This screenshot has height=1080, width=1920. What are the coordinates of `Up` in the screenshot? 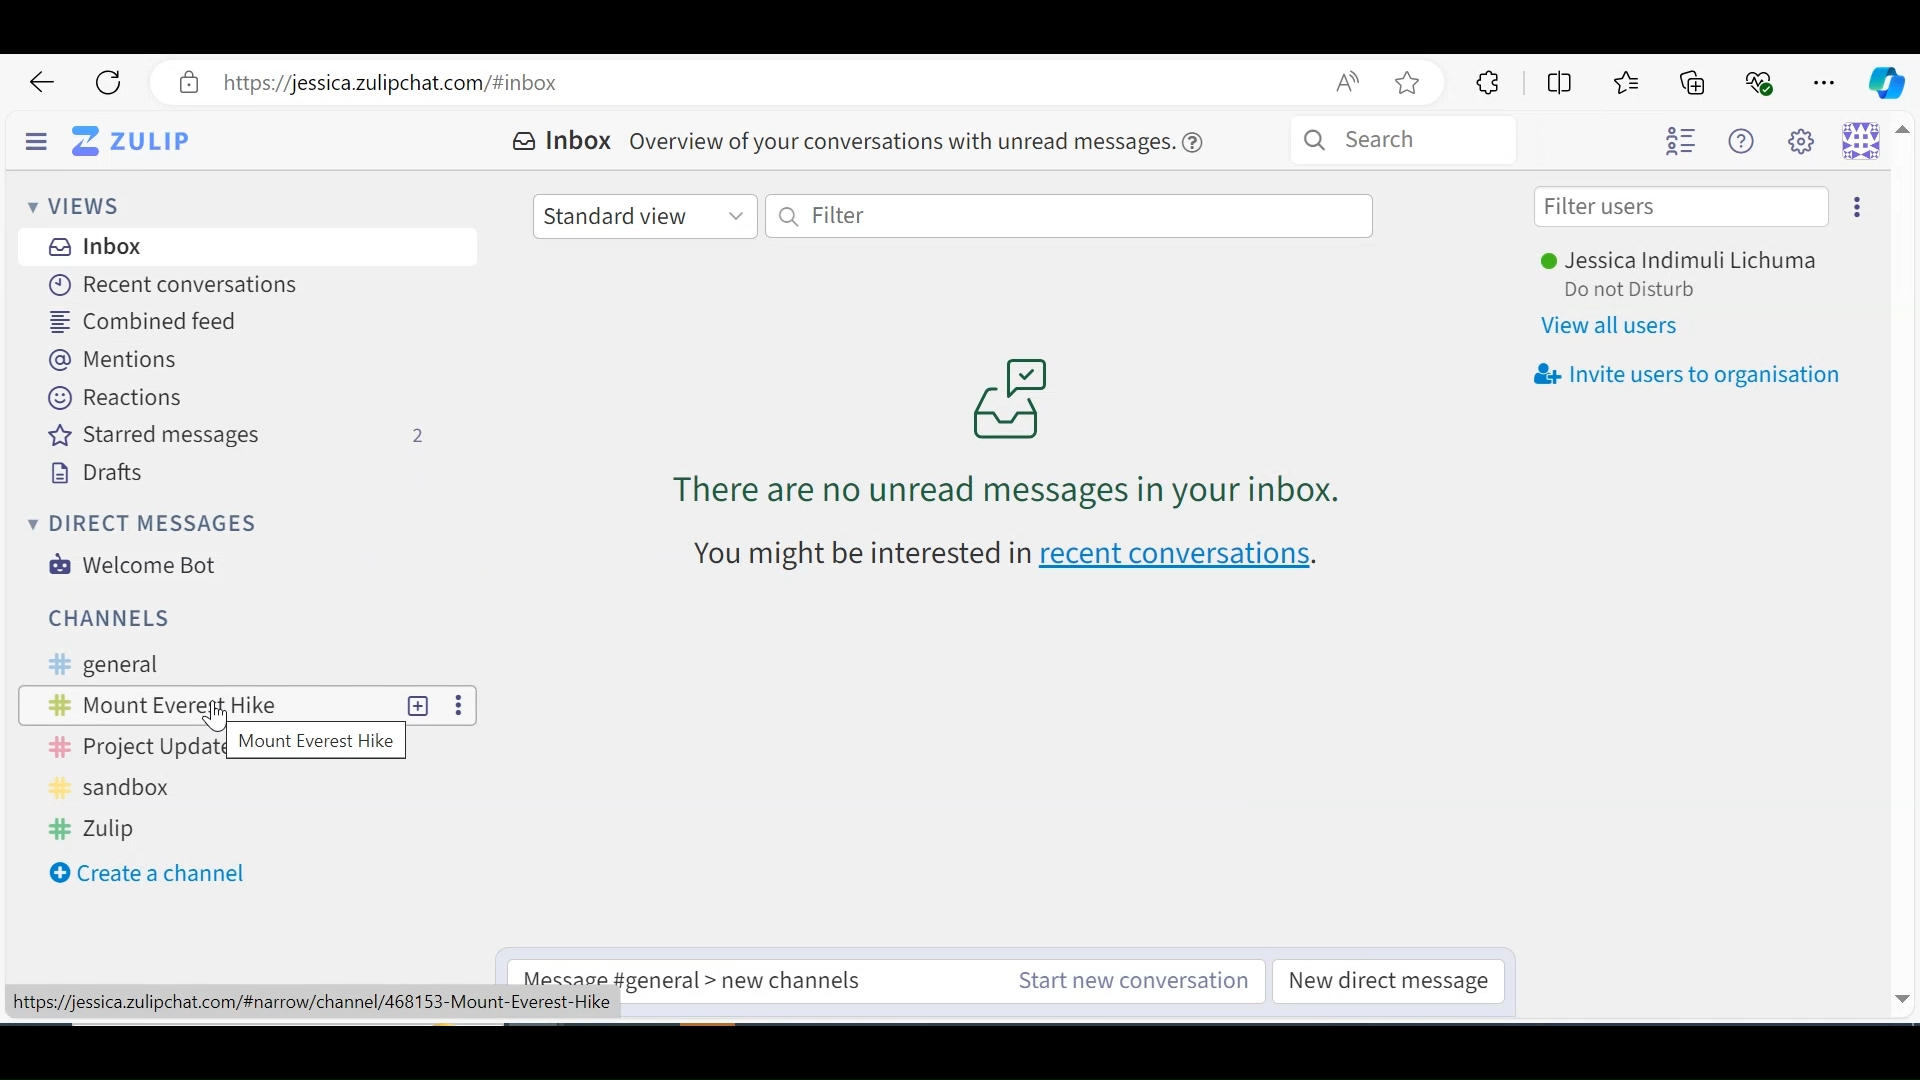 It's located at (1904, 137).